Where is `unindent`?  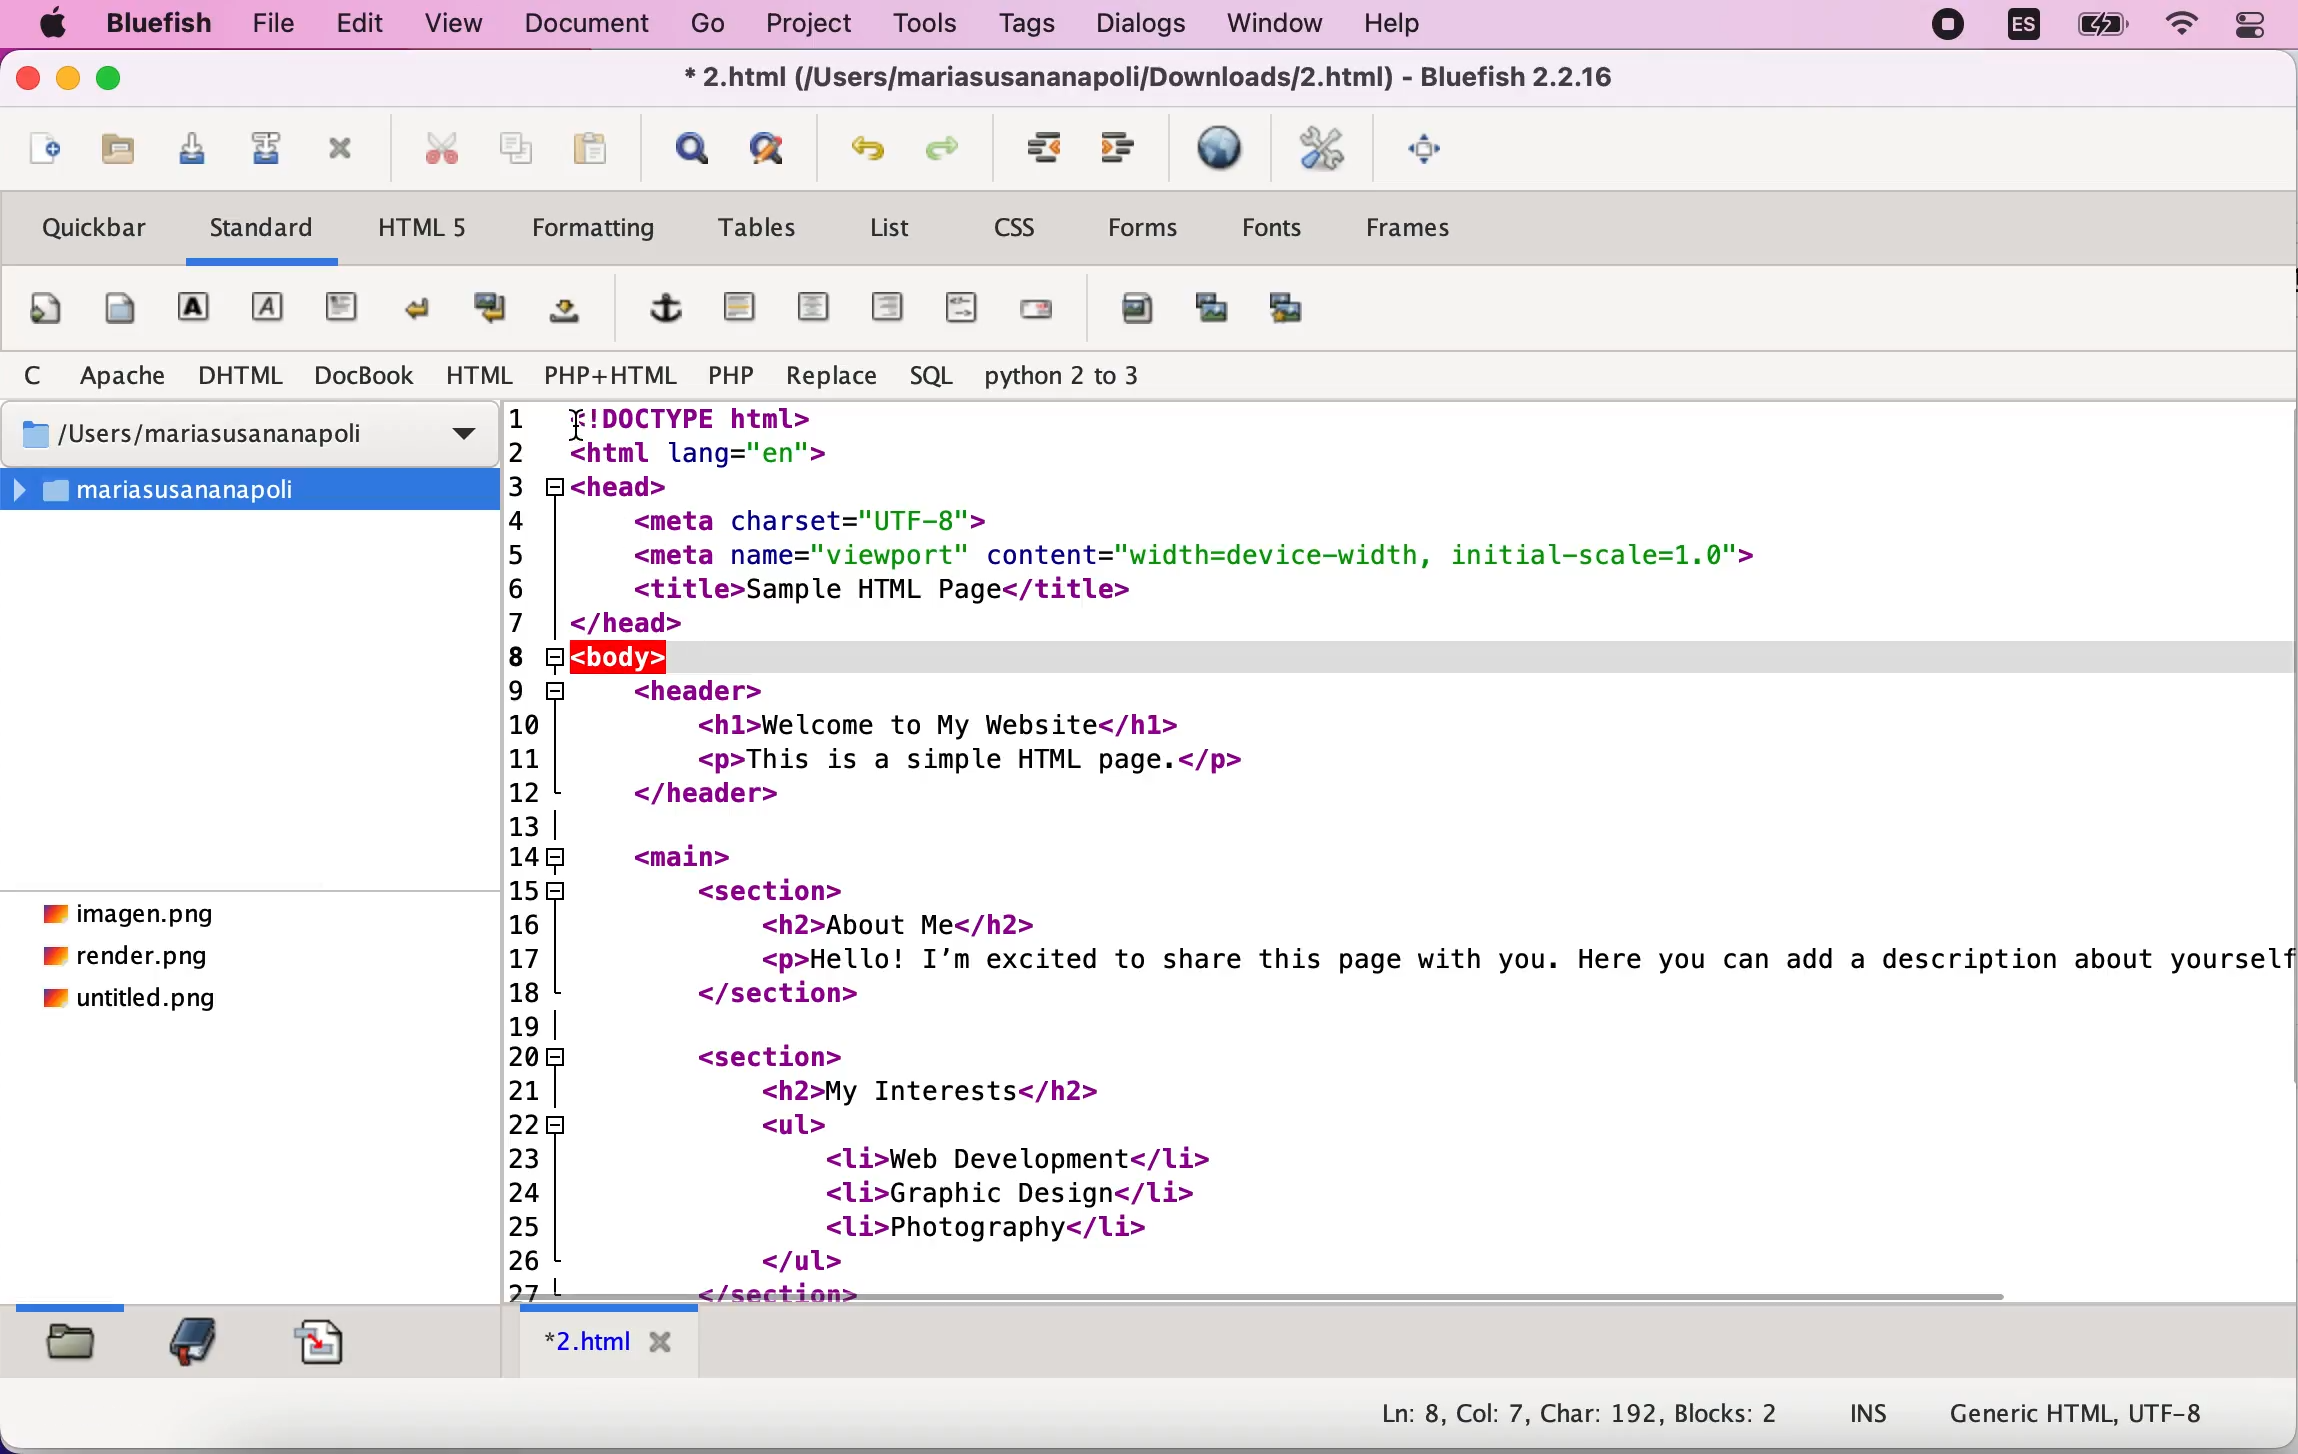
unindent is located at coordinates (1051, 151).